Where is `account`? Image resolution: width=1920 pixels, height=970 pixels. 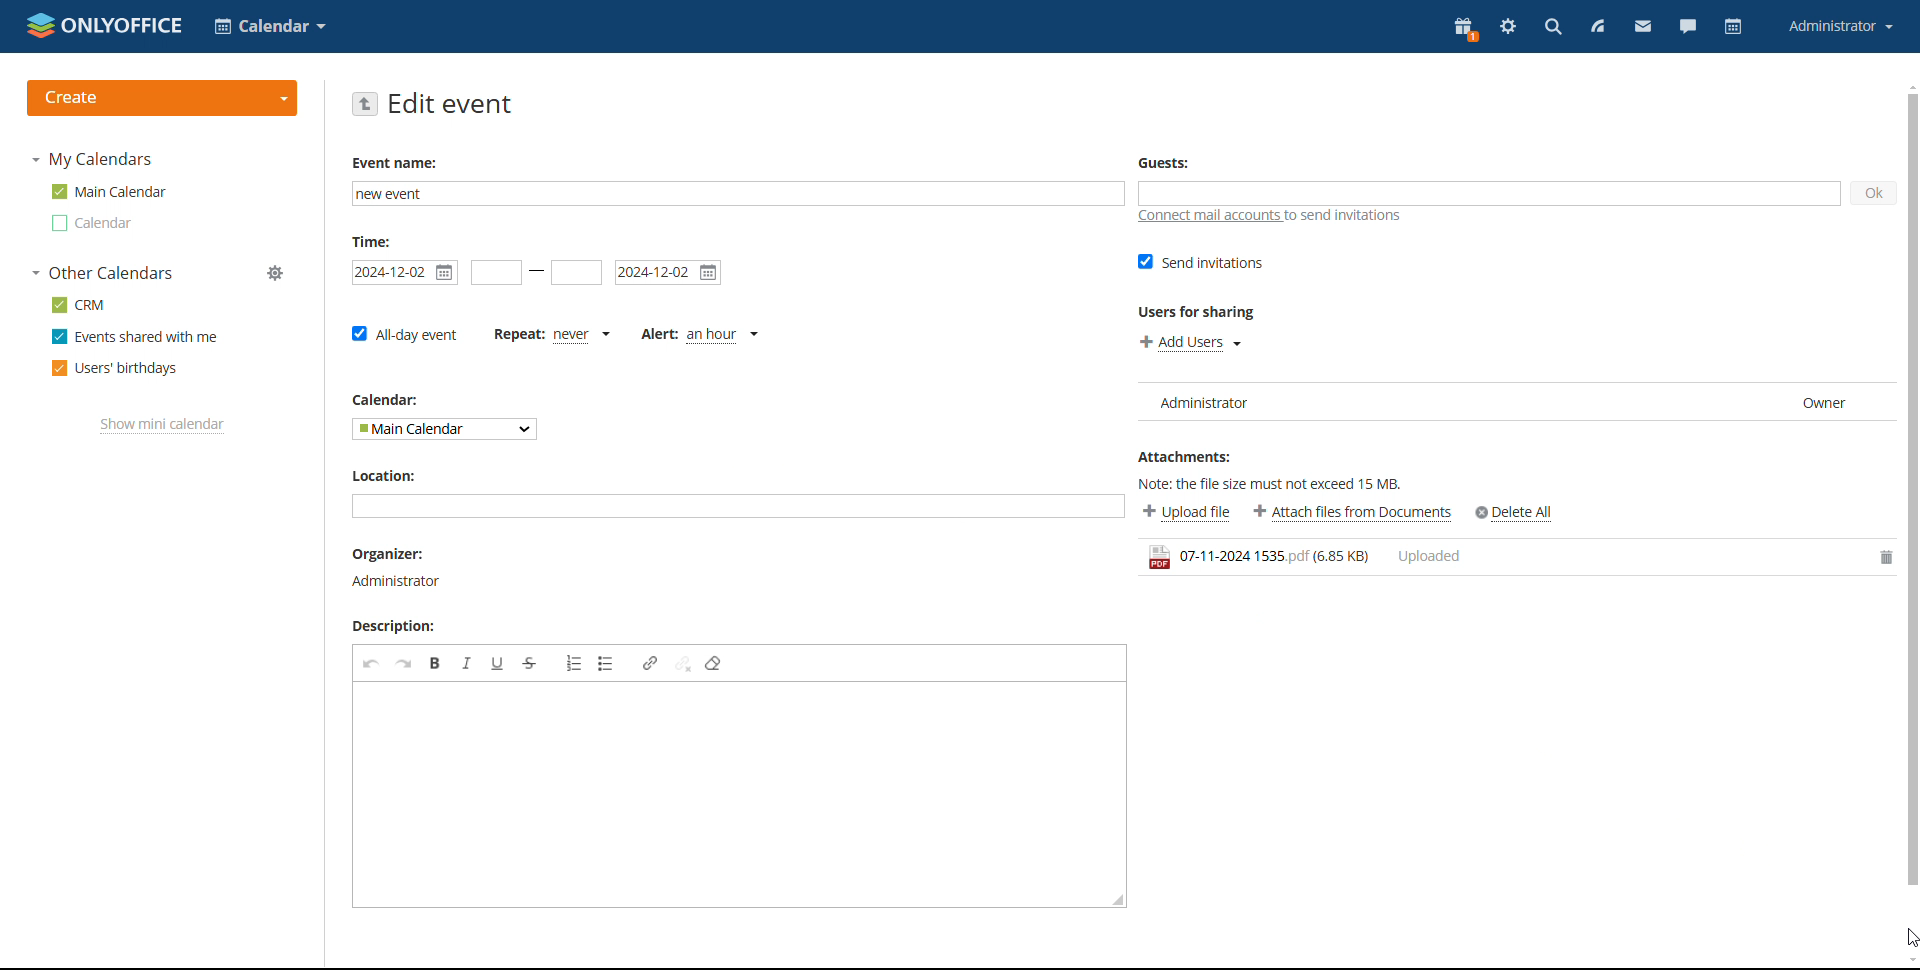
account is located at coordinates (1841, 28).